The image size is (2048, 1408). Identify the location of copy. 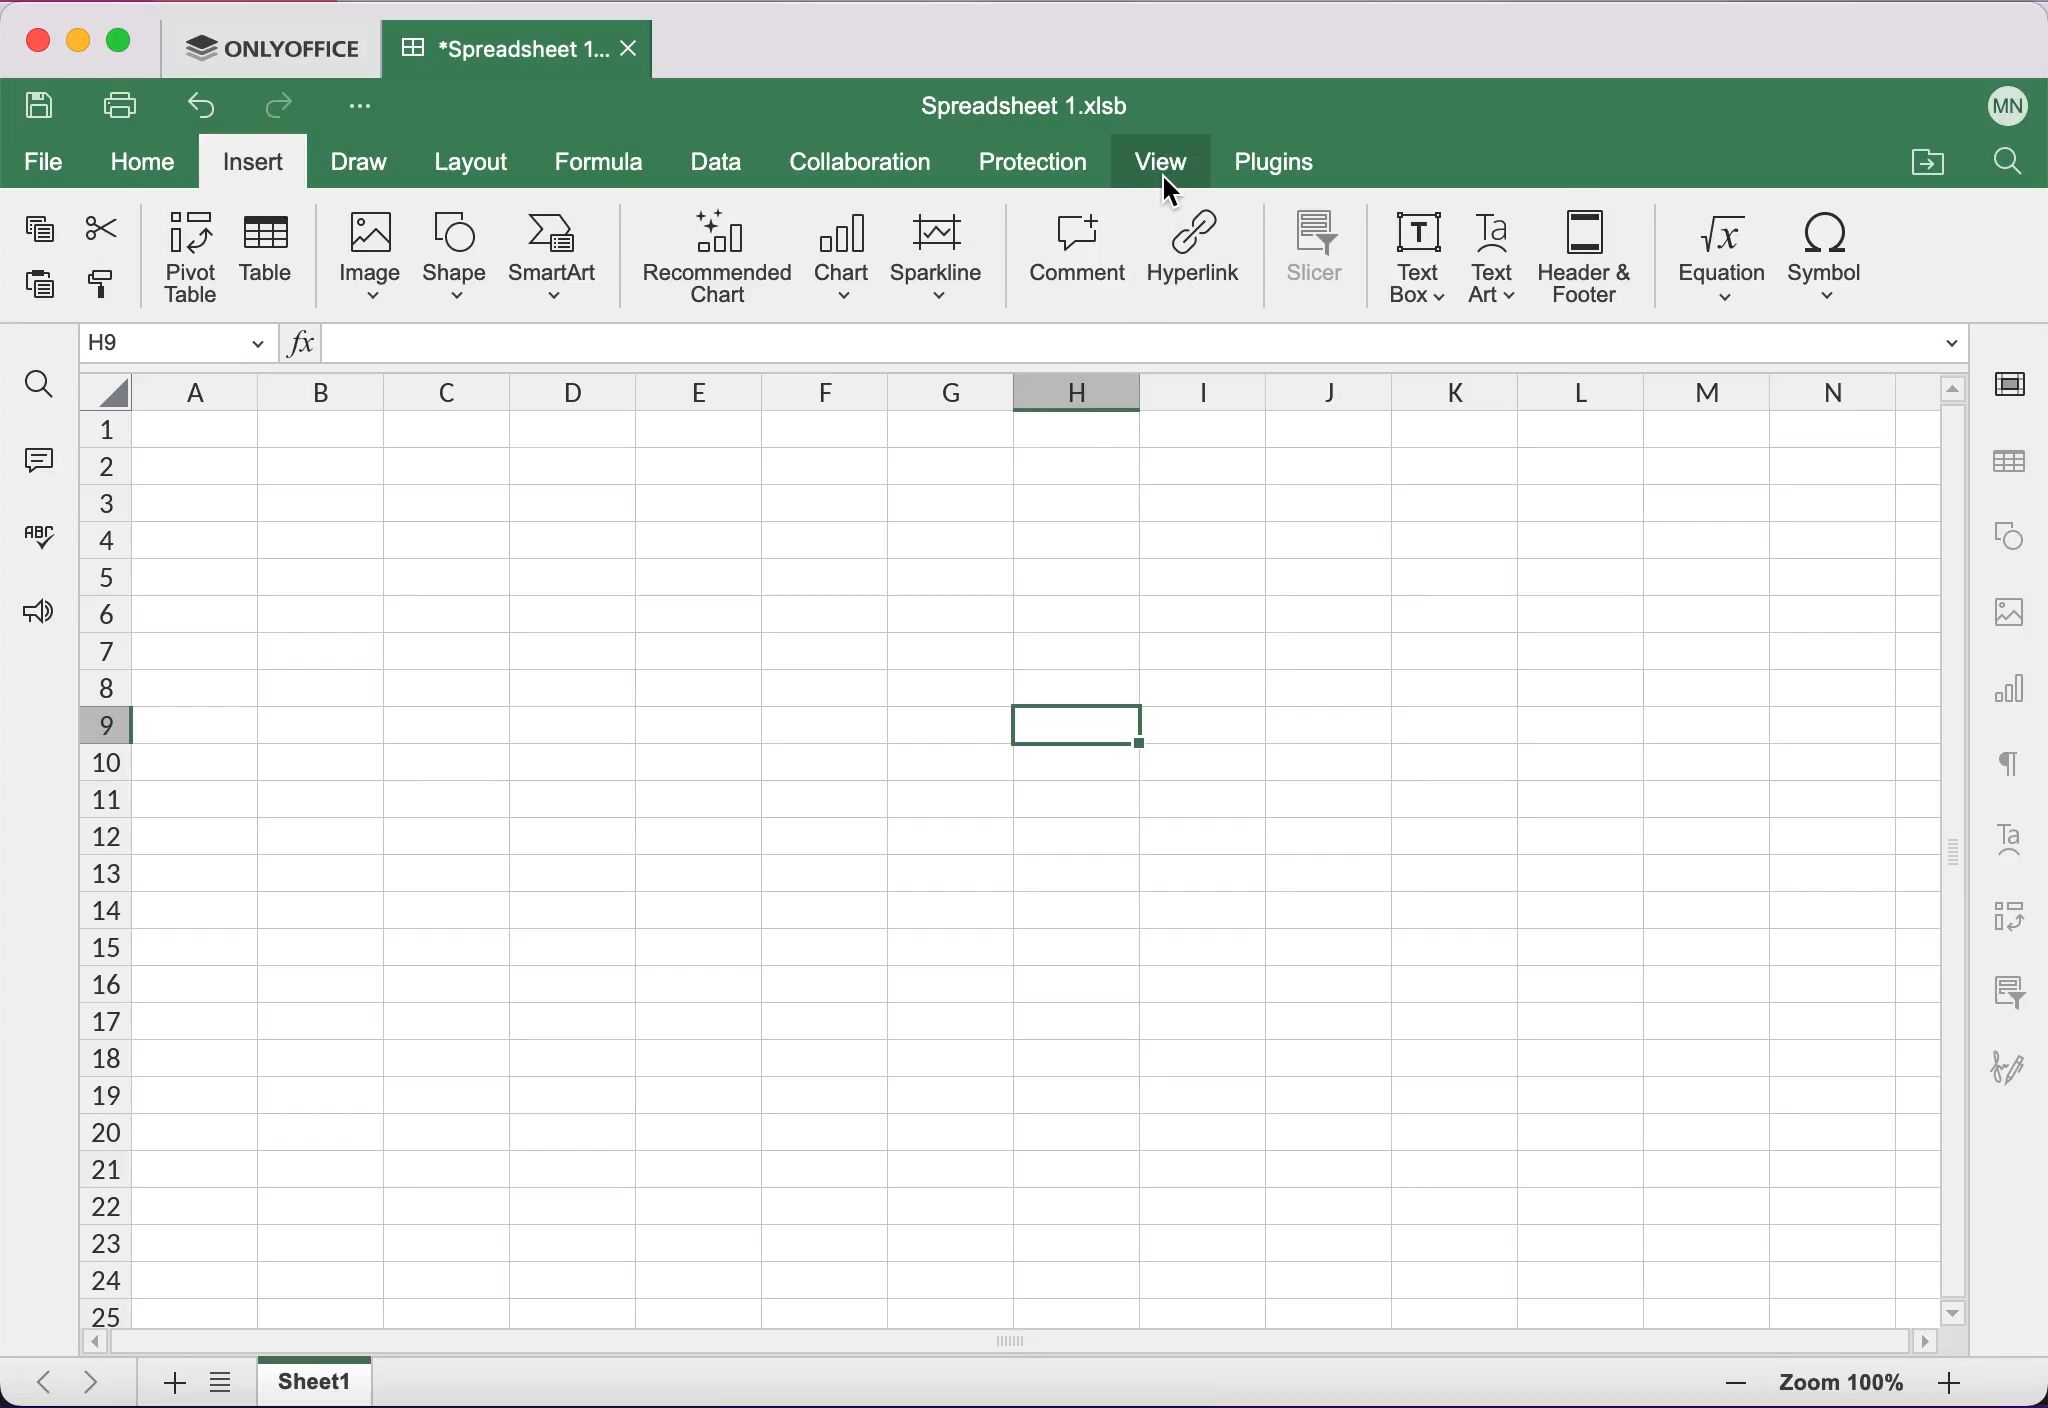
(38, 224).